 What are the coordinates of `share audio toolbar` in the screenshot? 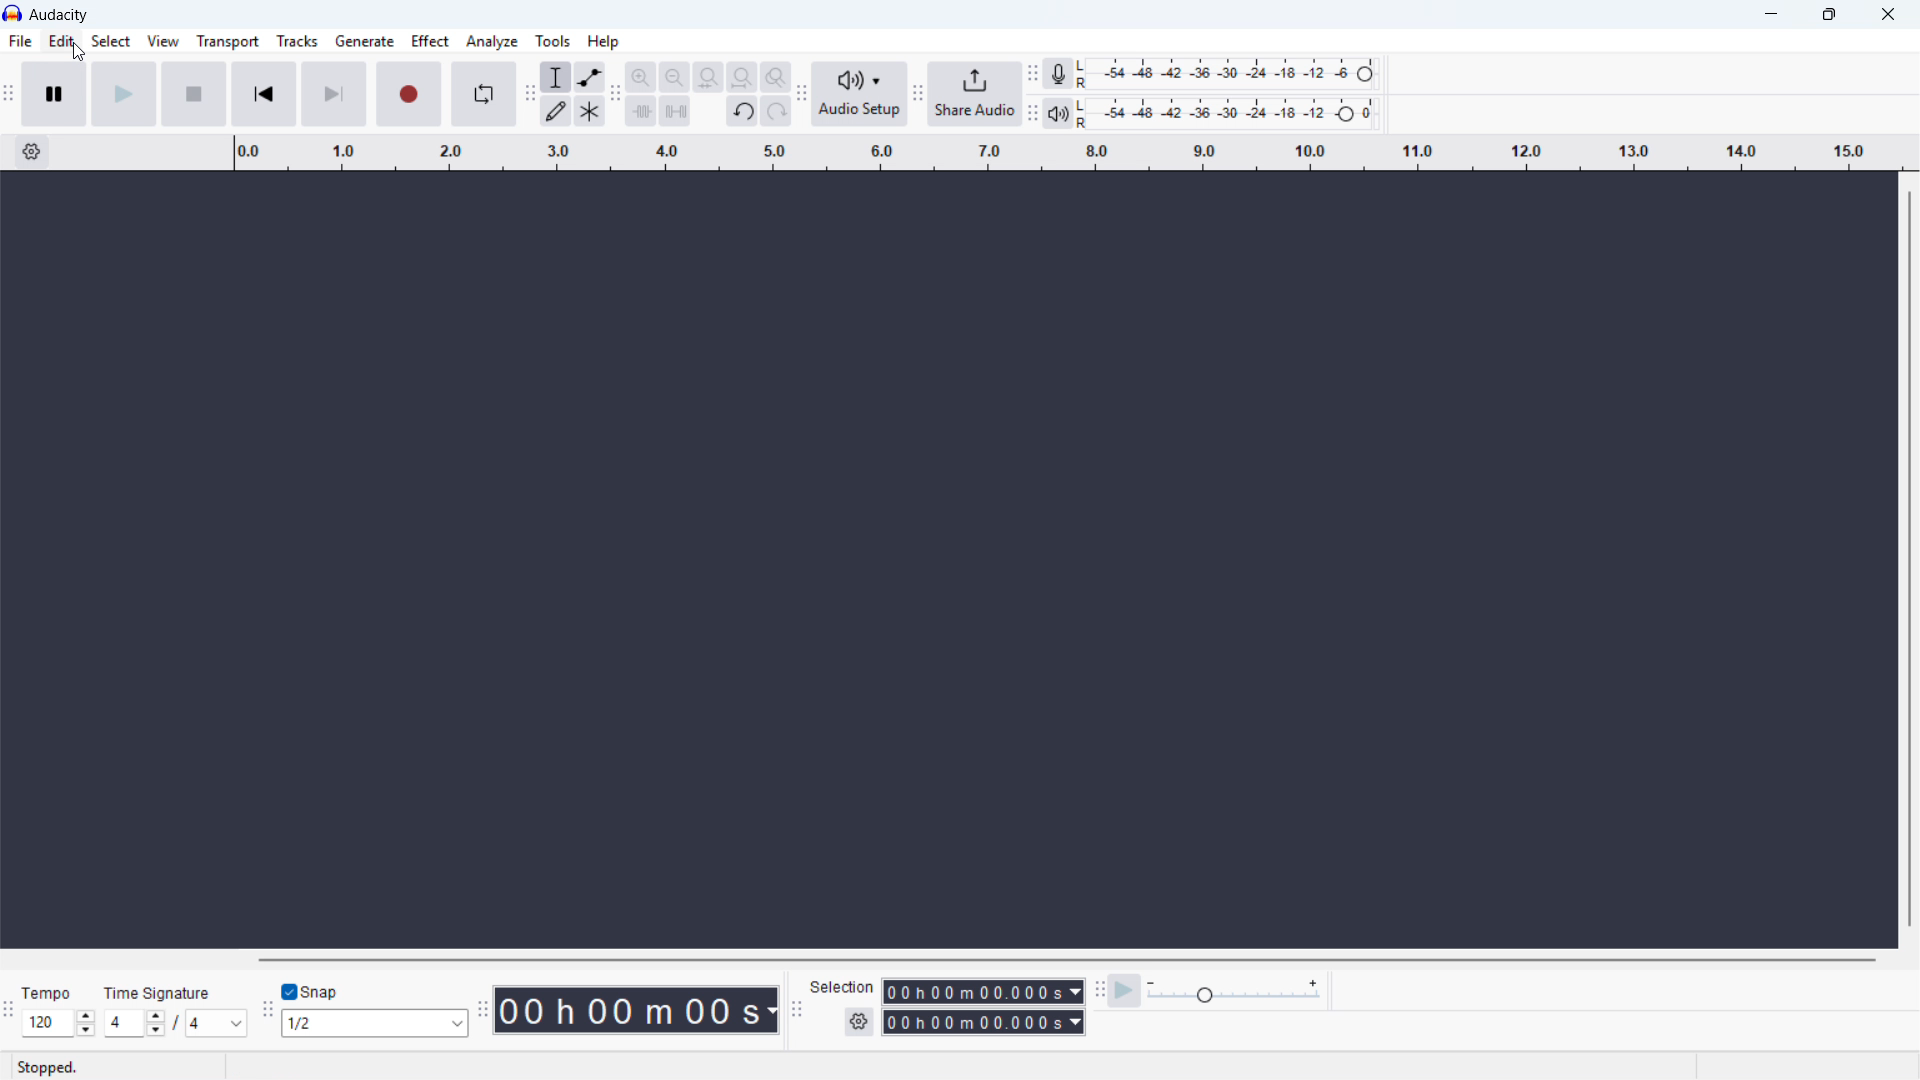 It's located at (917, 94).